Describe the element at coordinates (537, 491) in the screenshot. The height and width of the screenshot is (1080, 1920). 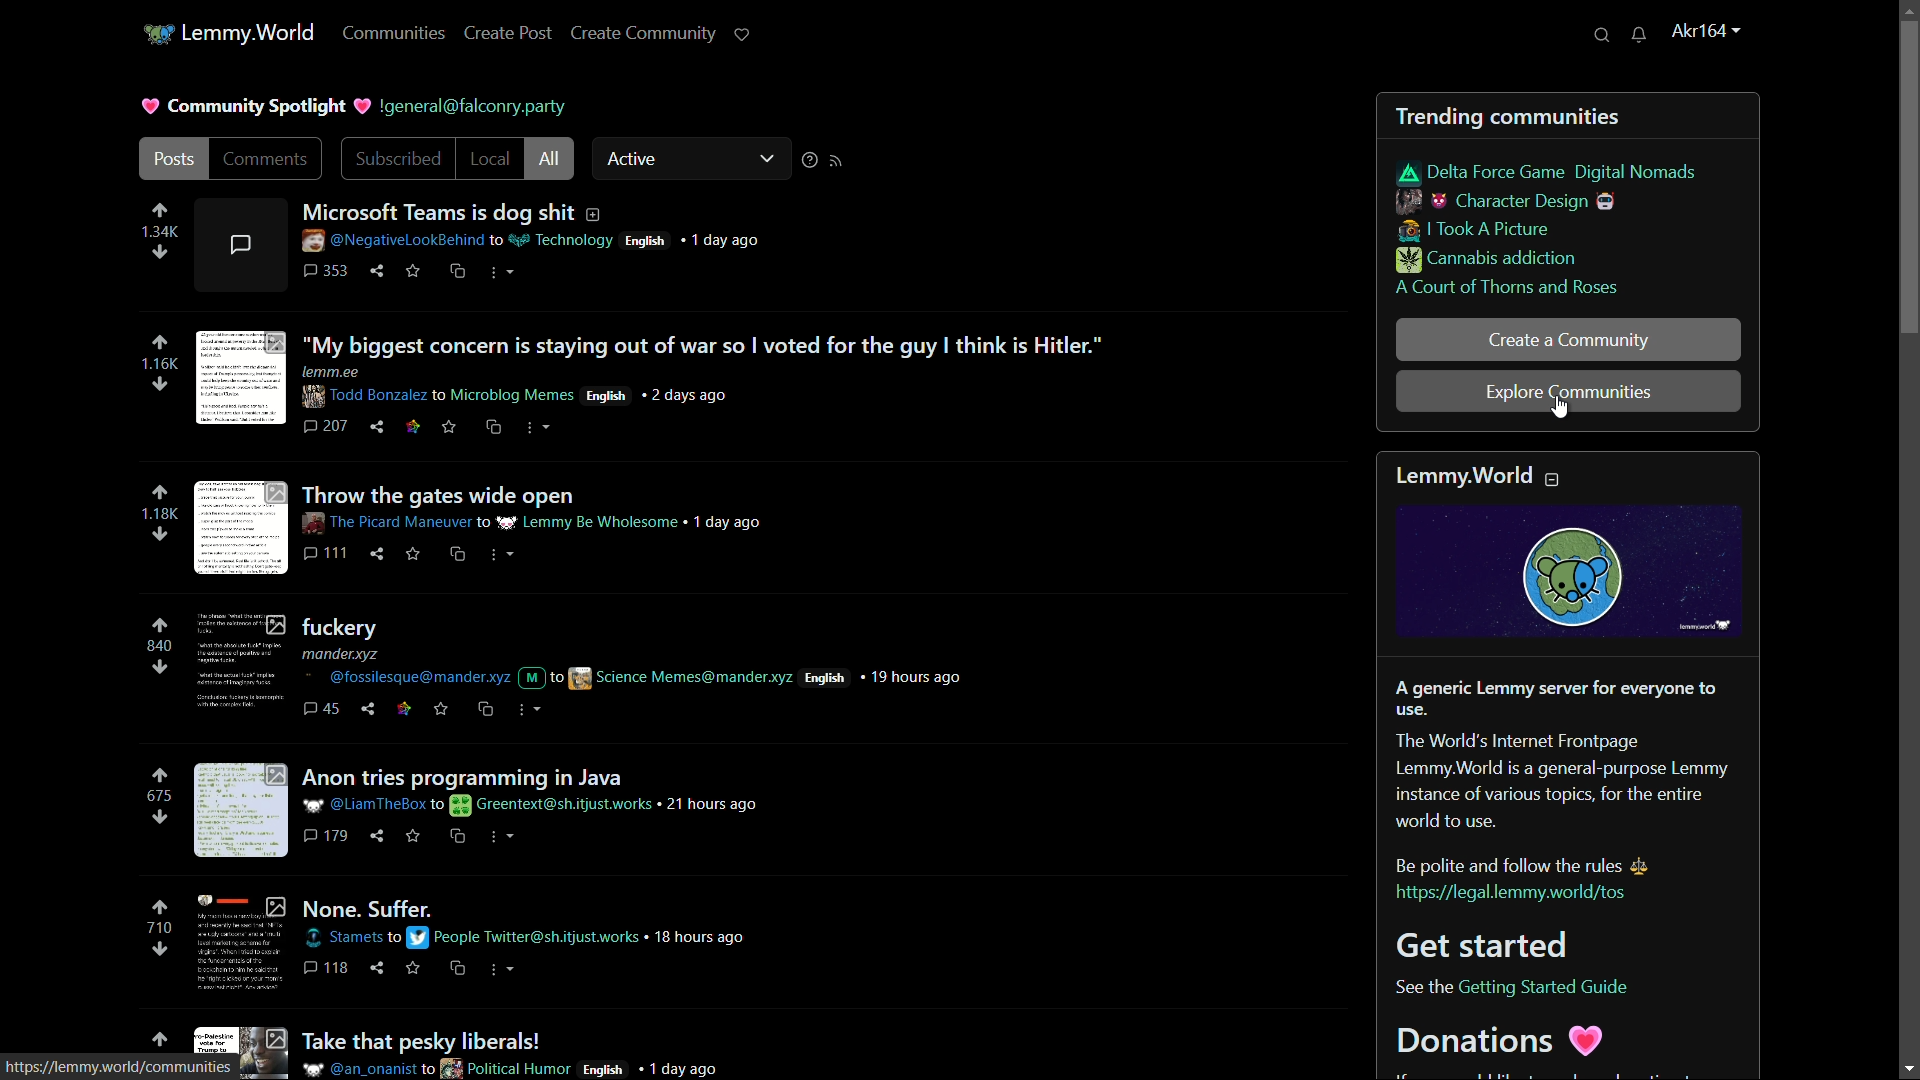
I see `post-3` at that location.